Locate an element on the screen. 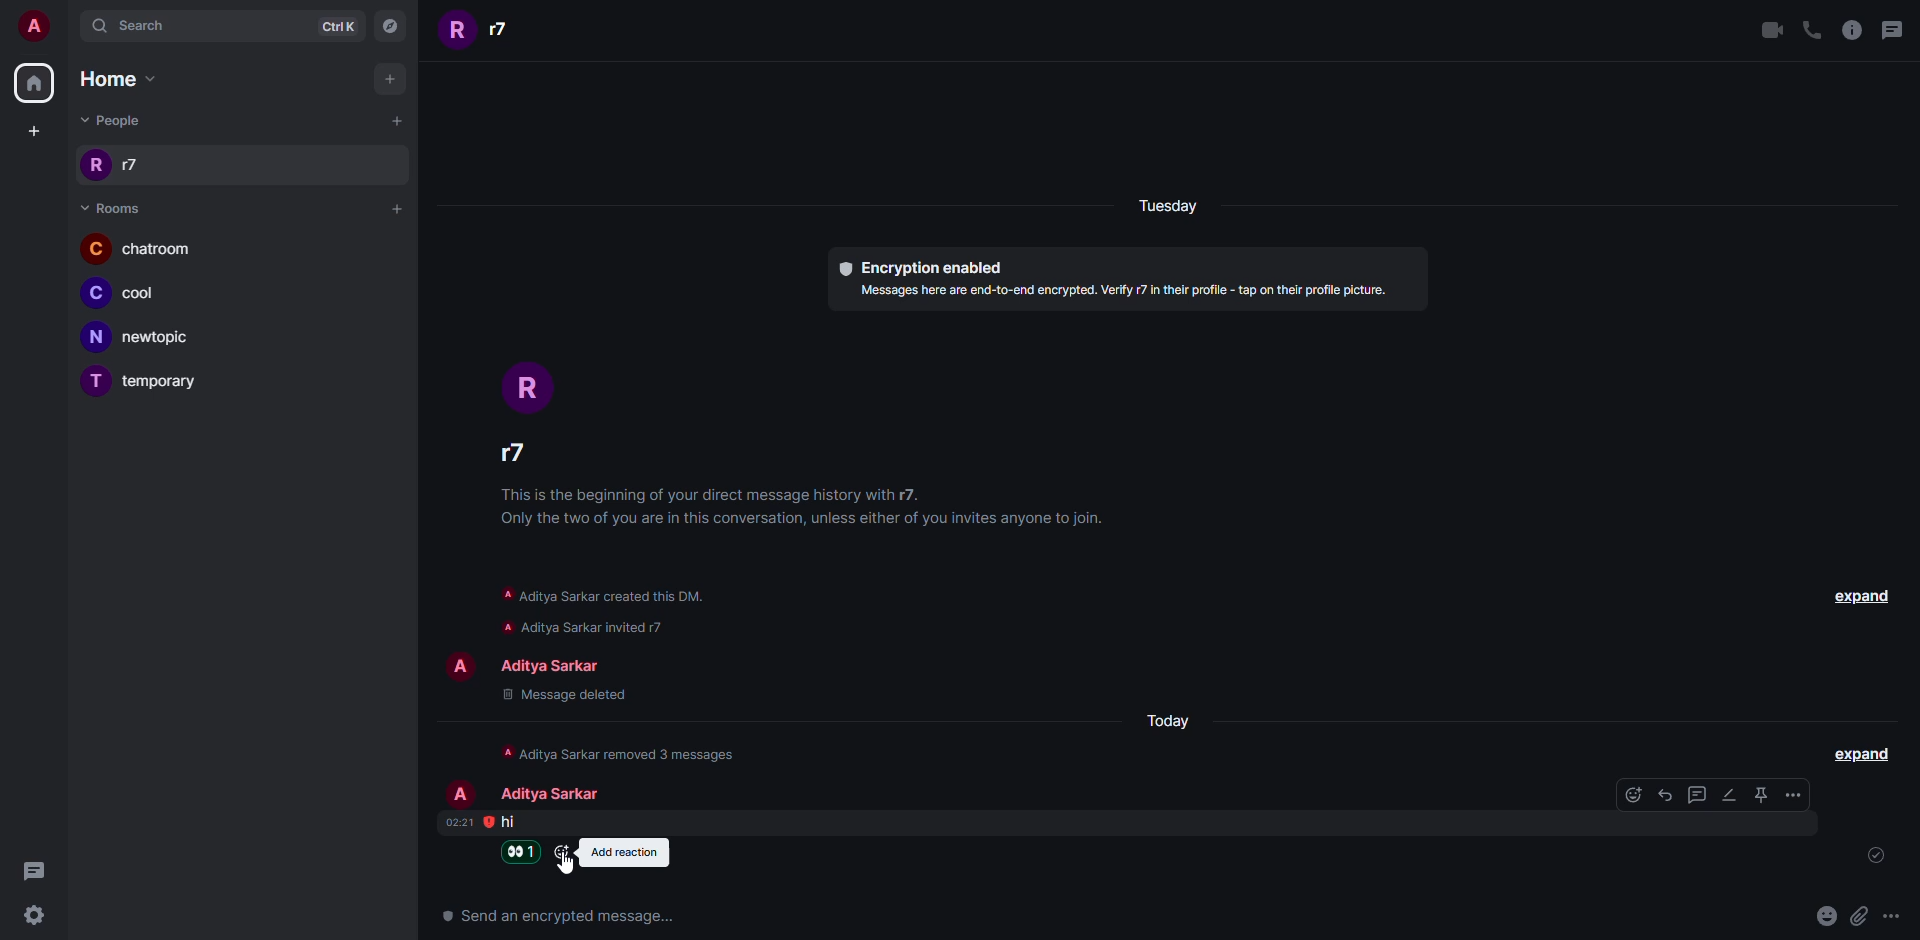 This screenshot has width=1920, height=940. info is located at coordinates (627, 752).